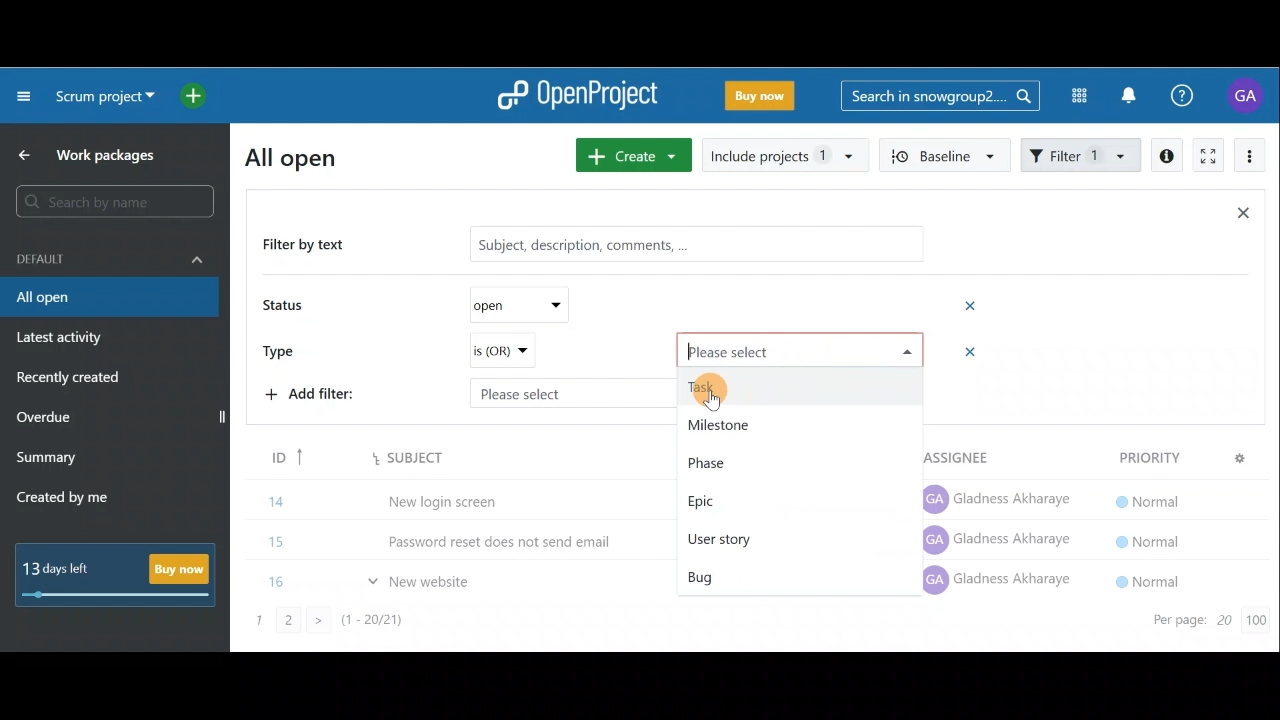  What do you see at coordinates (802, 386) in the screenshot?
I see `Task` at bounding box center [802, 386].